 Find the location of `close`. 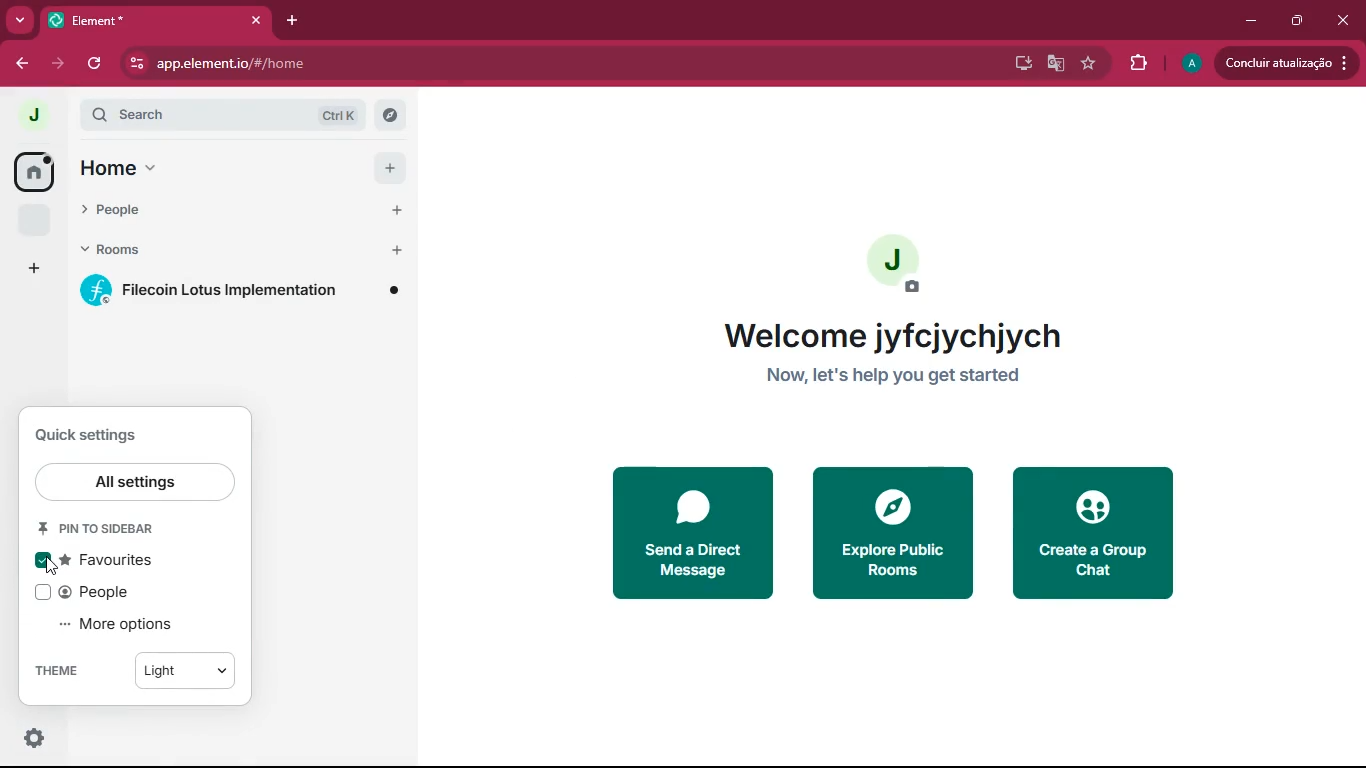

close is located at coordinates (1341, 21).